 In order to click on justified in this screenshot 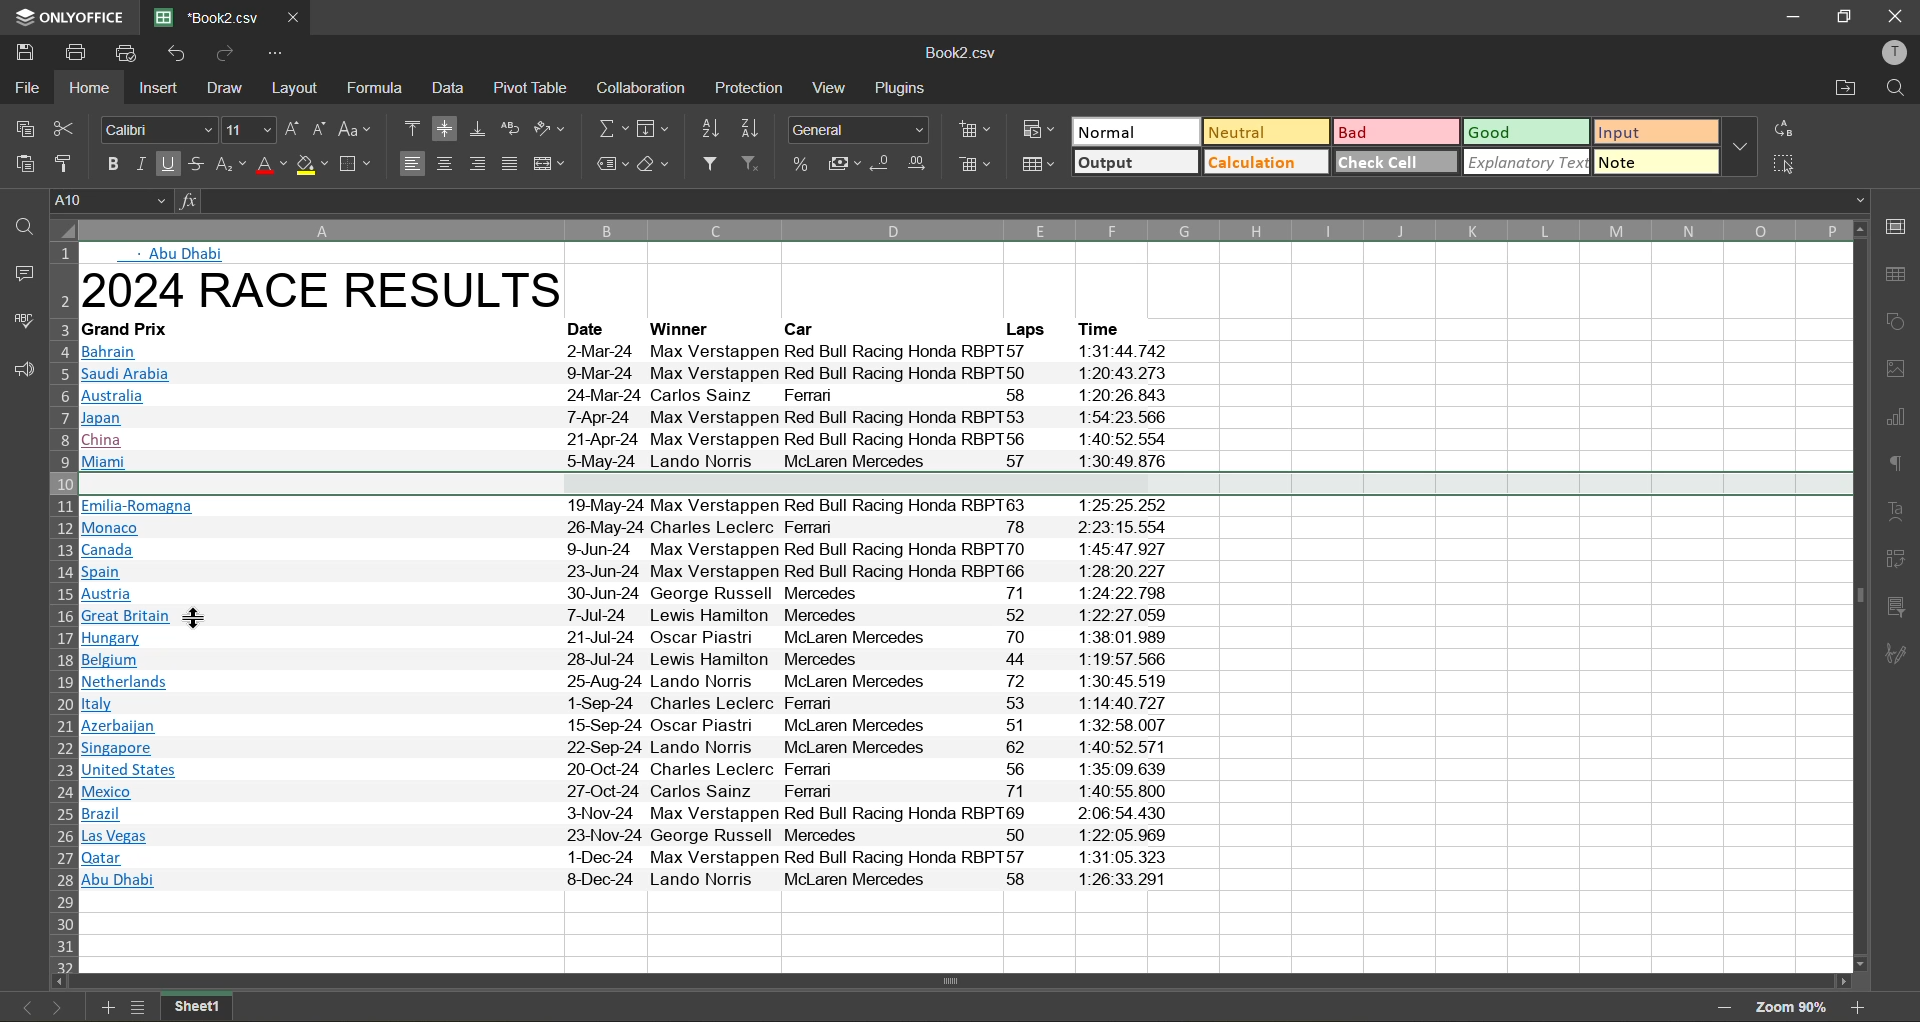, I will do `click(511, 164)`.